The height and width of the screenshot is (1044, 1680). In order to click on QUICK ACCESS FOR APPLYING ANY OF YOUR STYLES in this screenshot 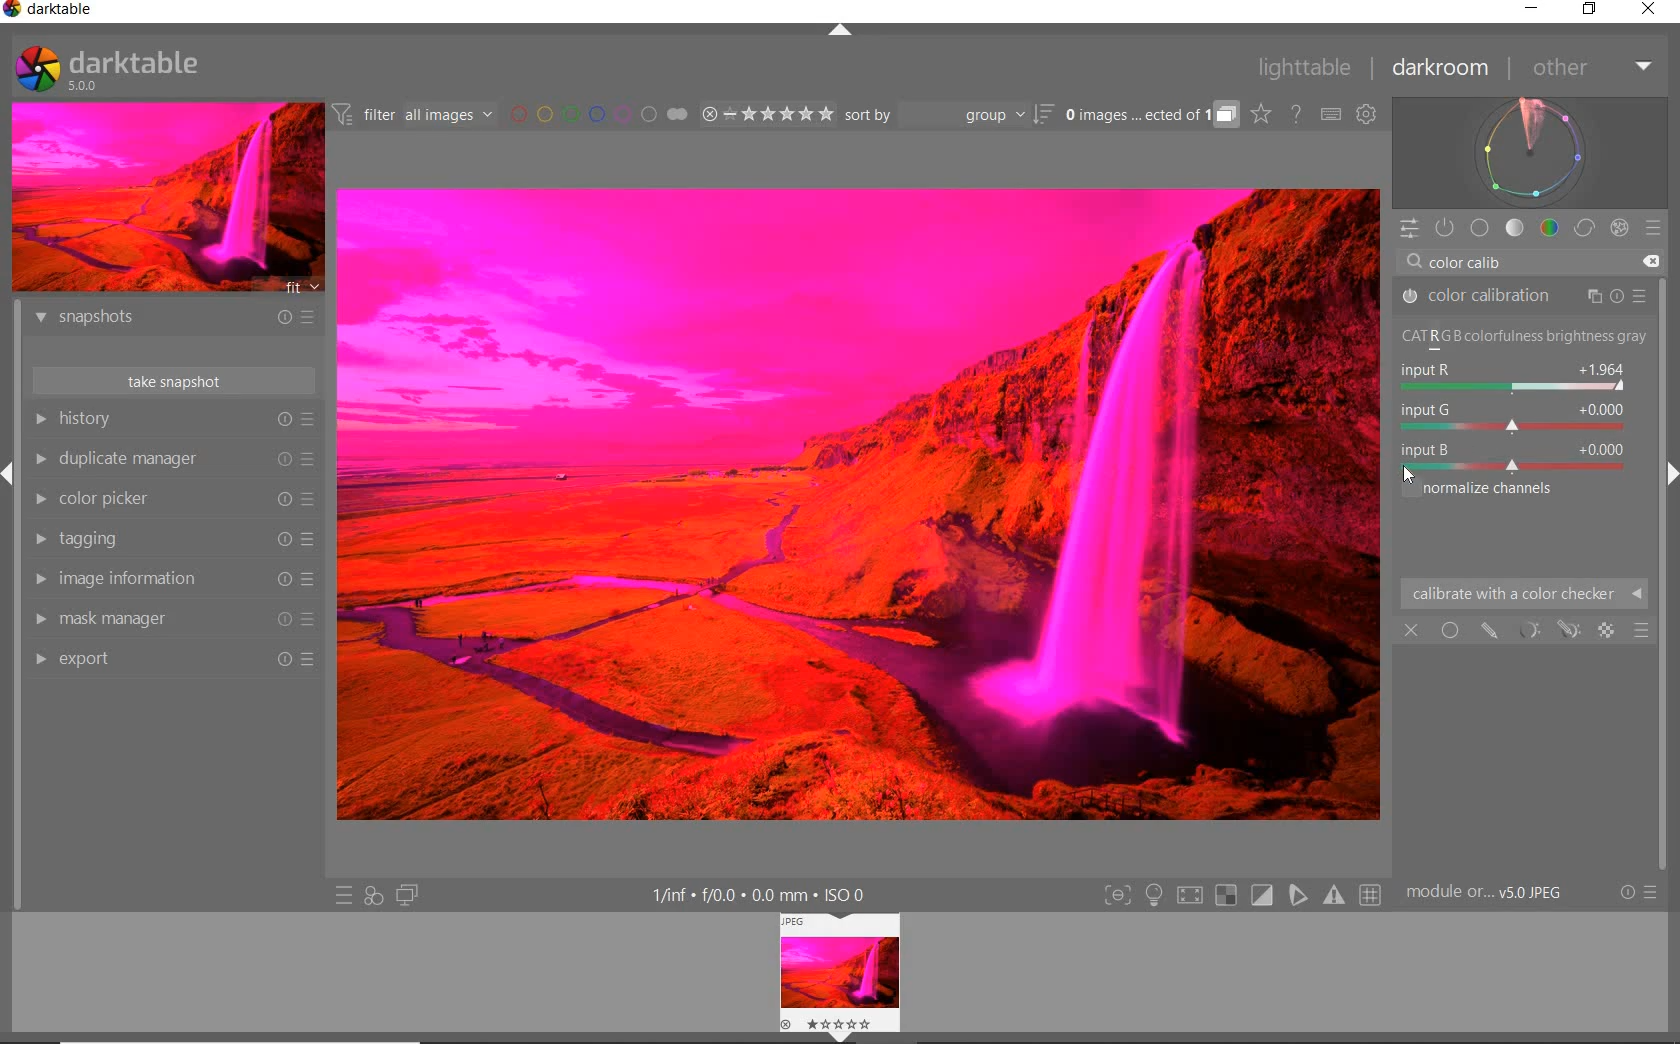, I will do `click(372, 897)`.